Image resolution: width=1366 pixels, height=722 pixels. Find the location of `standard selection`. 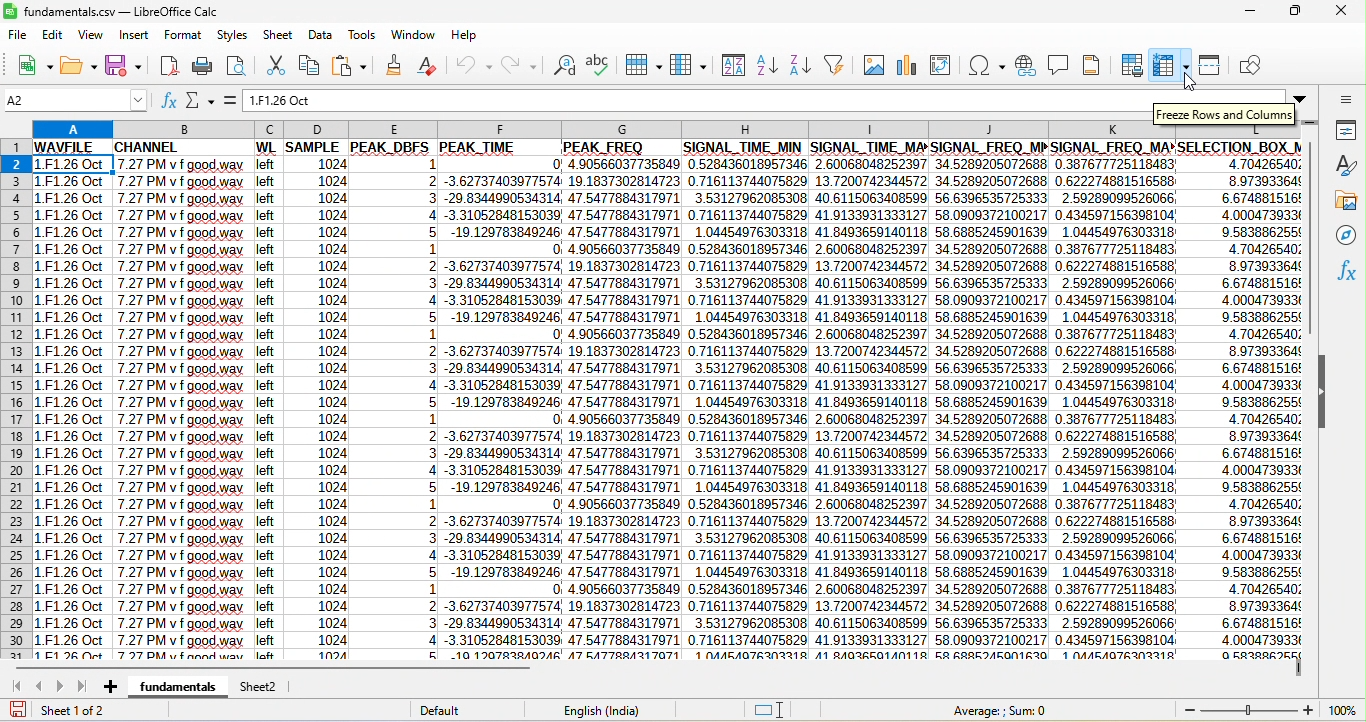

standard selection is located at coordinates (765, 709).